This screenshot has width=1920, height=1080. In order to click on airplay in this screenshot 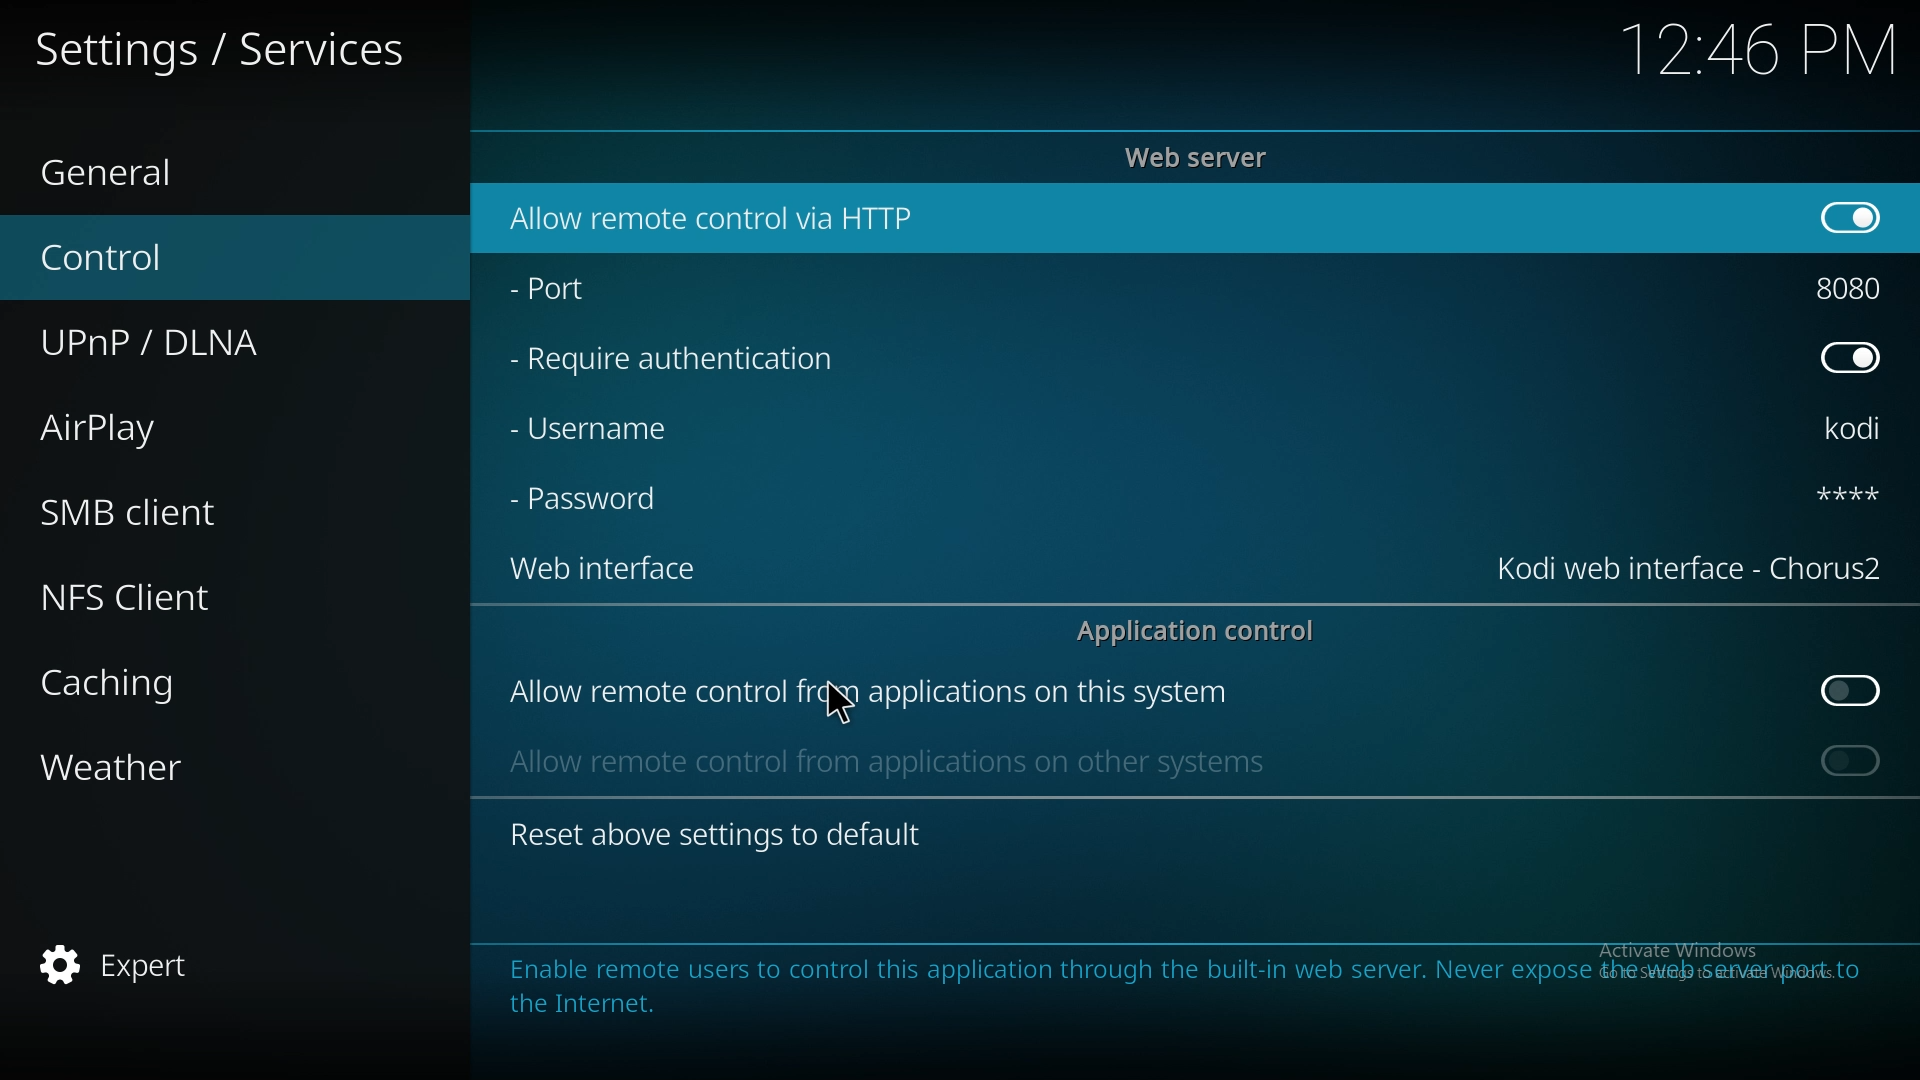, I will do `click(172, 425)`.